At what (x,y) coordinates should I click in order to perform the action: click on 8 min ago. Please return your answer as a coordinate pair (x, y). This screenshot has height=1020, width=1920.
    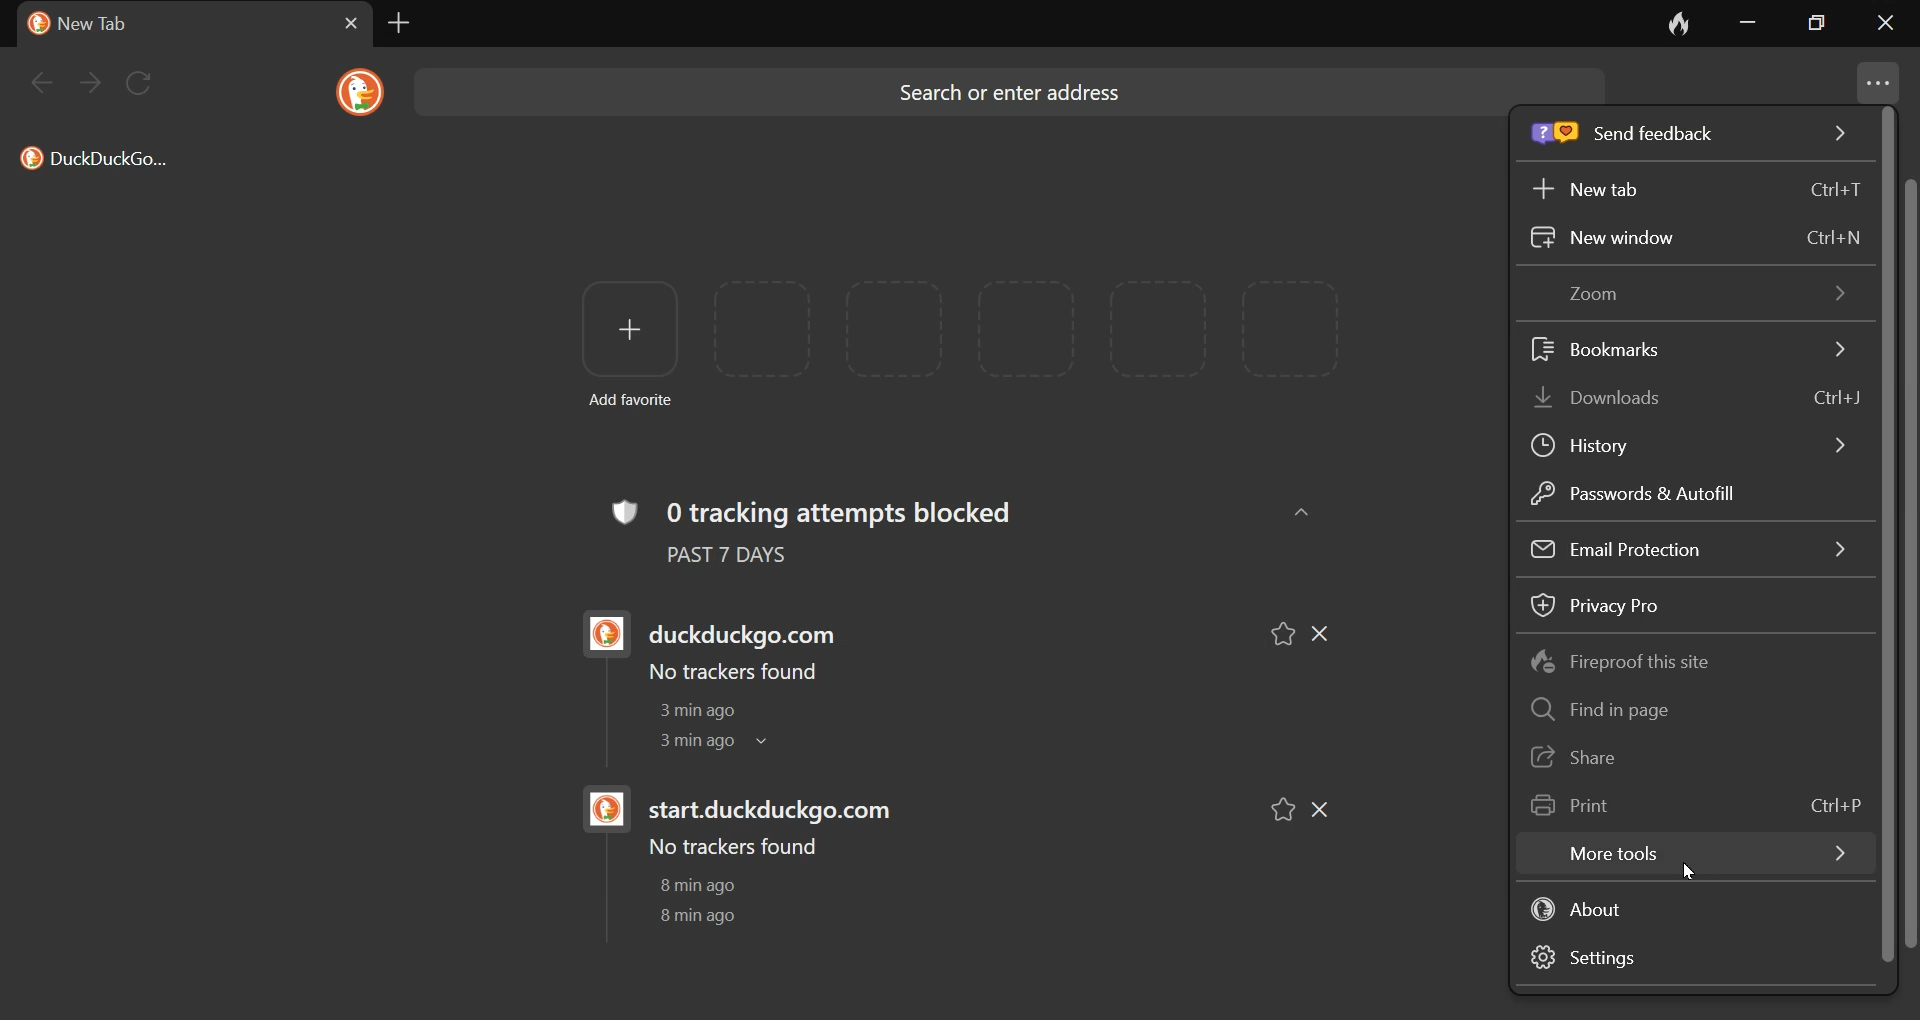
    Looking at the image, I should click on (701, 886).